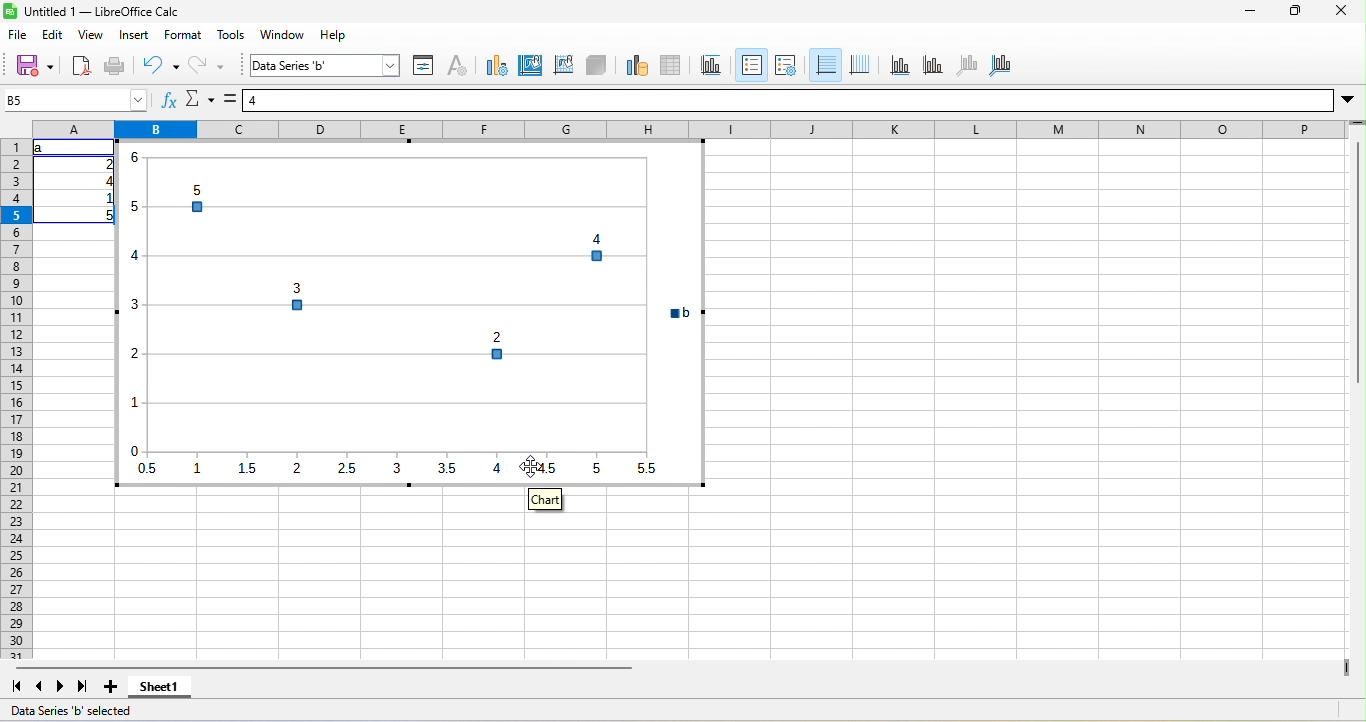 The image size is (1366, 722). I want to click on Software logo, so click(10, 11).